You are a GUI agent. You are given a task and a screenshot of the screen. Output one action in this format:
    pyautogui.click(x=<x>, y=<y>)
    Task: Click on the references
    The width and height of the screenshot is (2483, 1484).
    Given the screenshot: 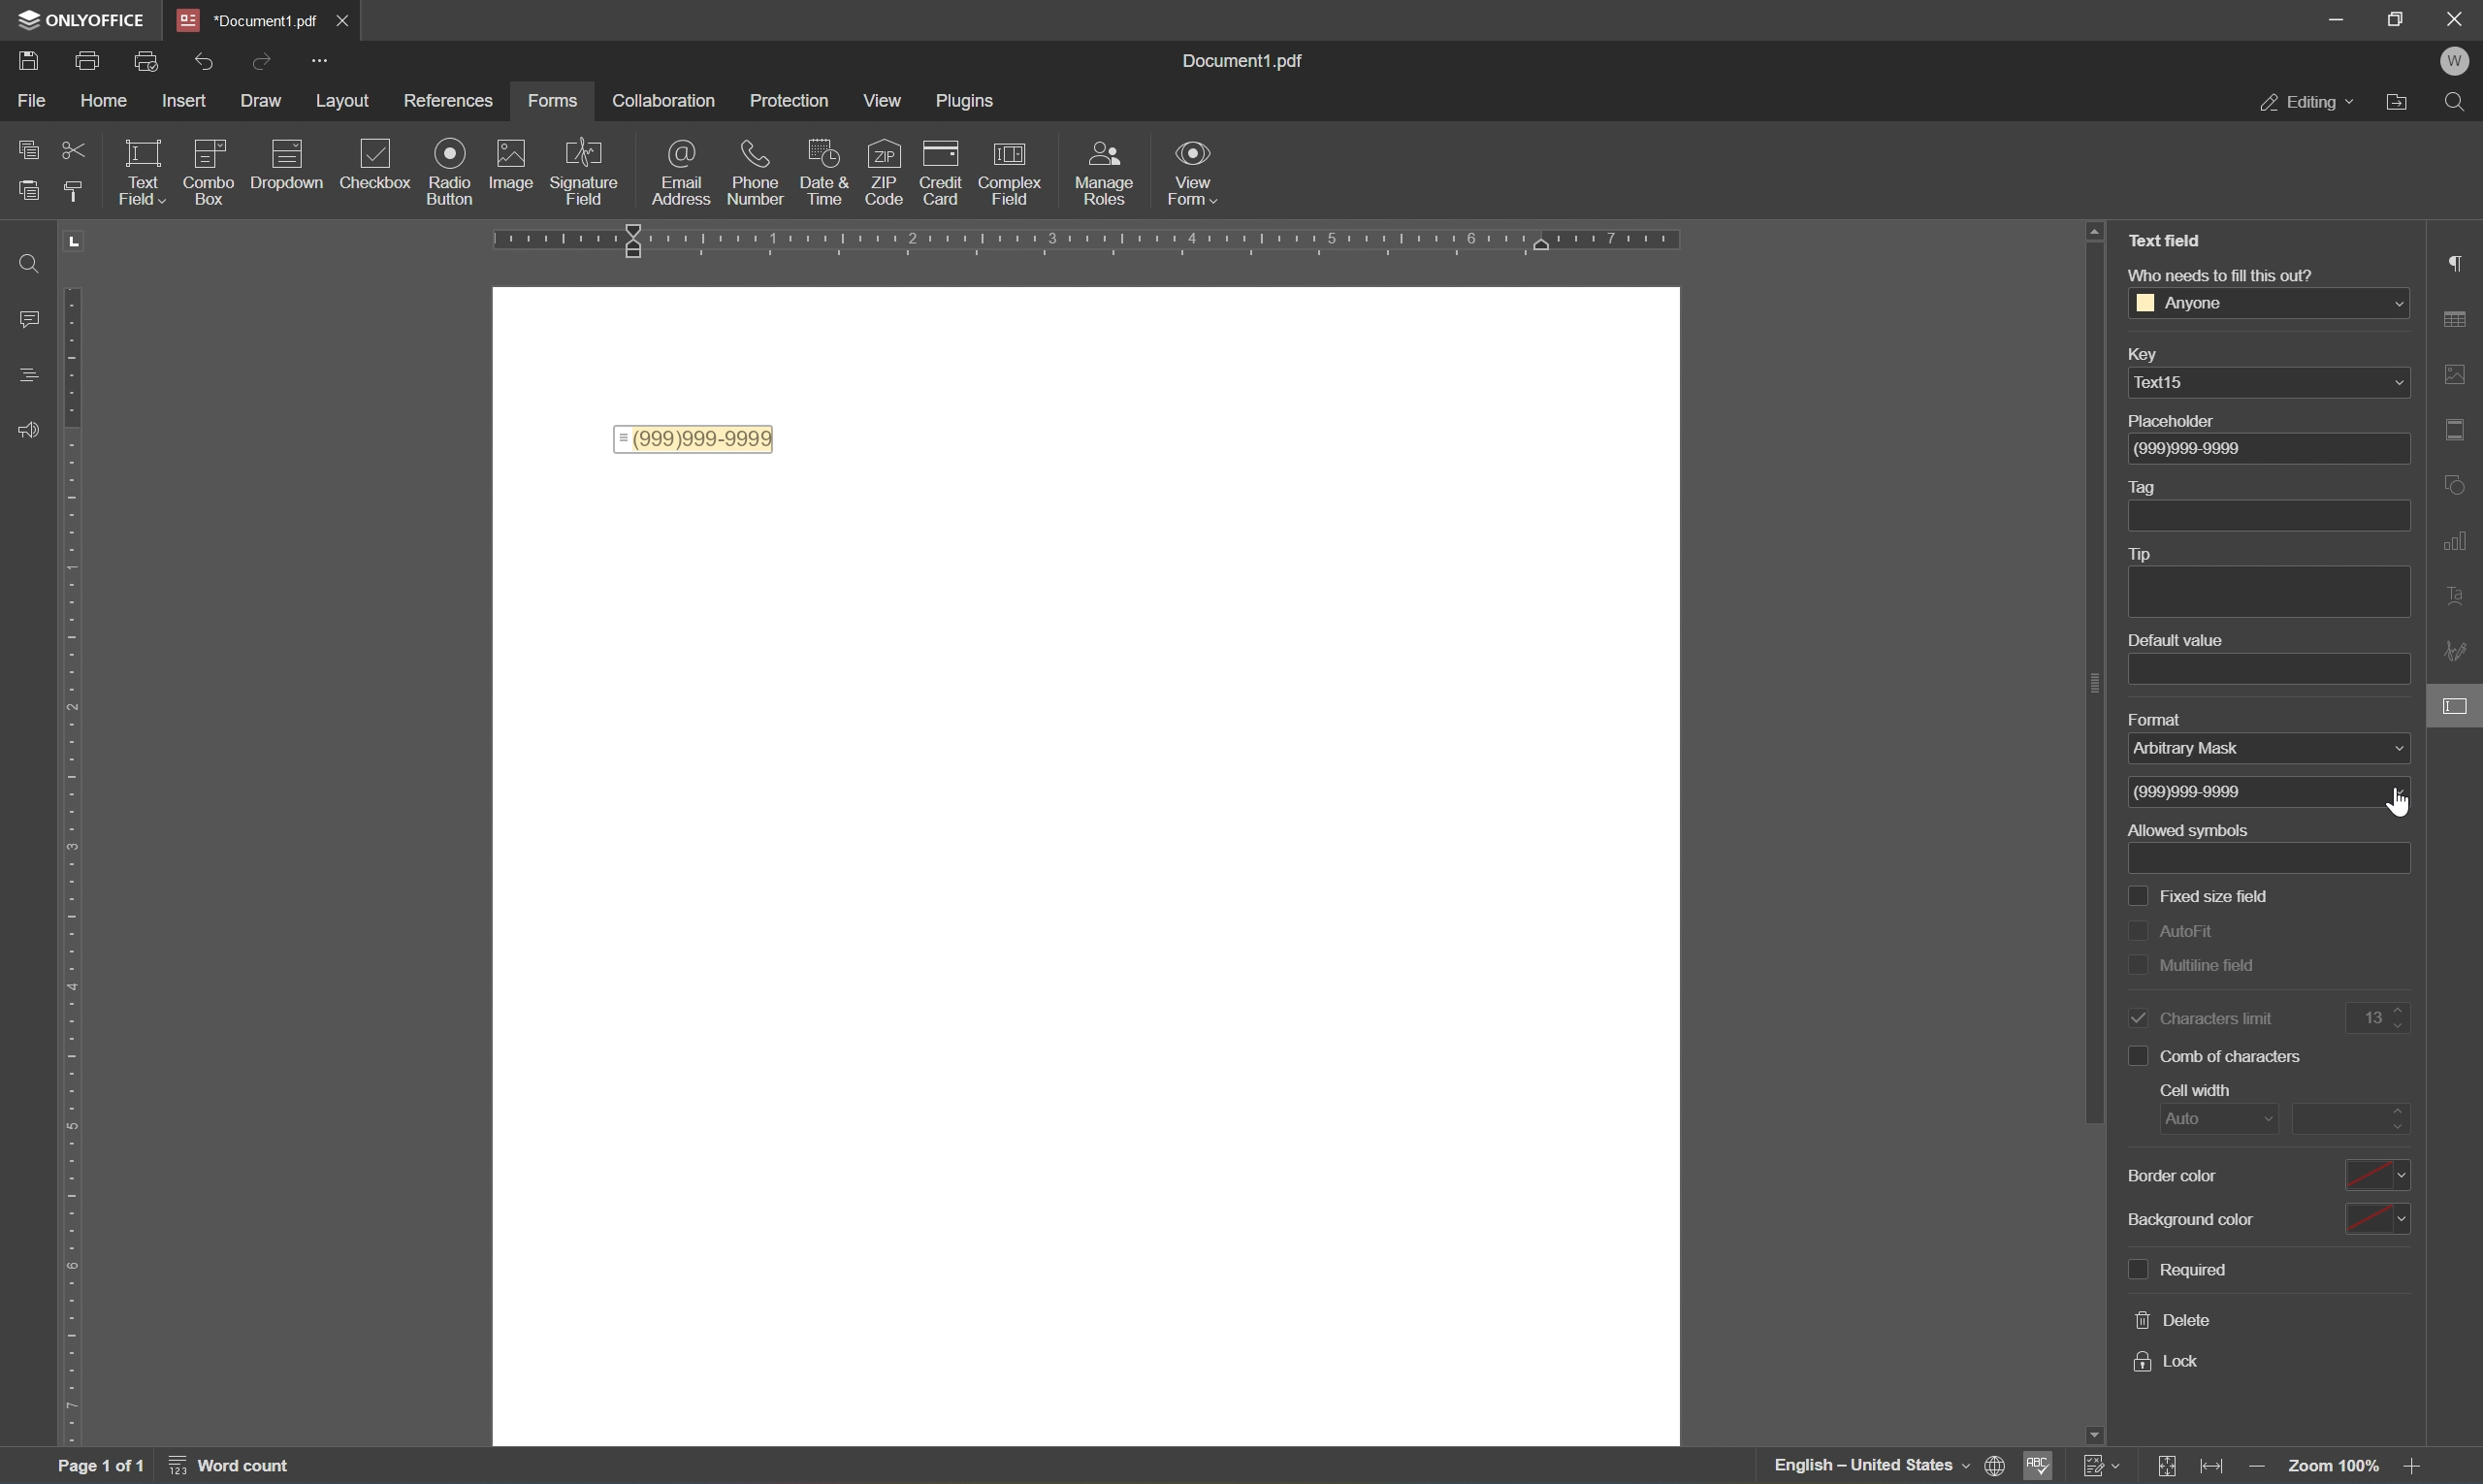 What is the action you would take?
    pyautogui.click(x=447, y=100)
    